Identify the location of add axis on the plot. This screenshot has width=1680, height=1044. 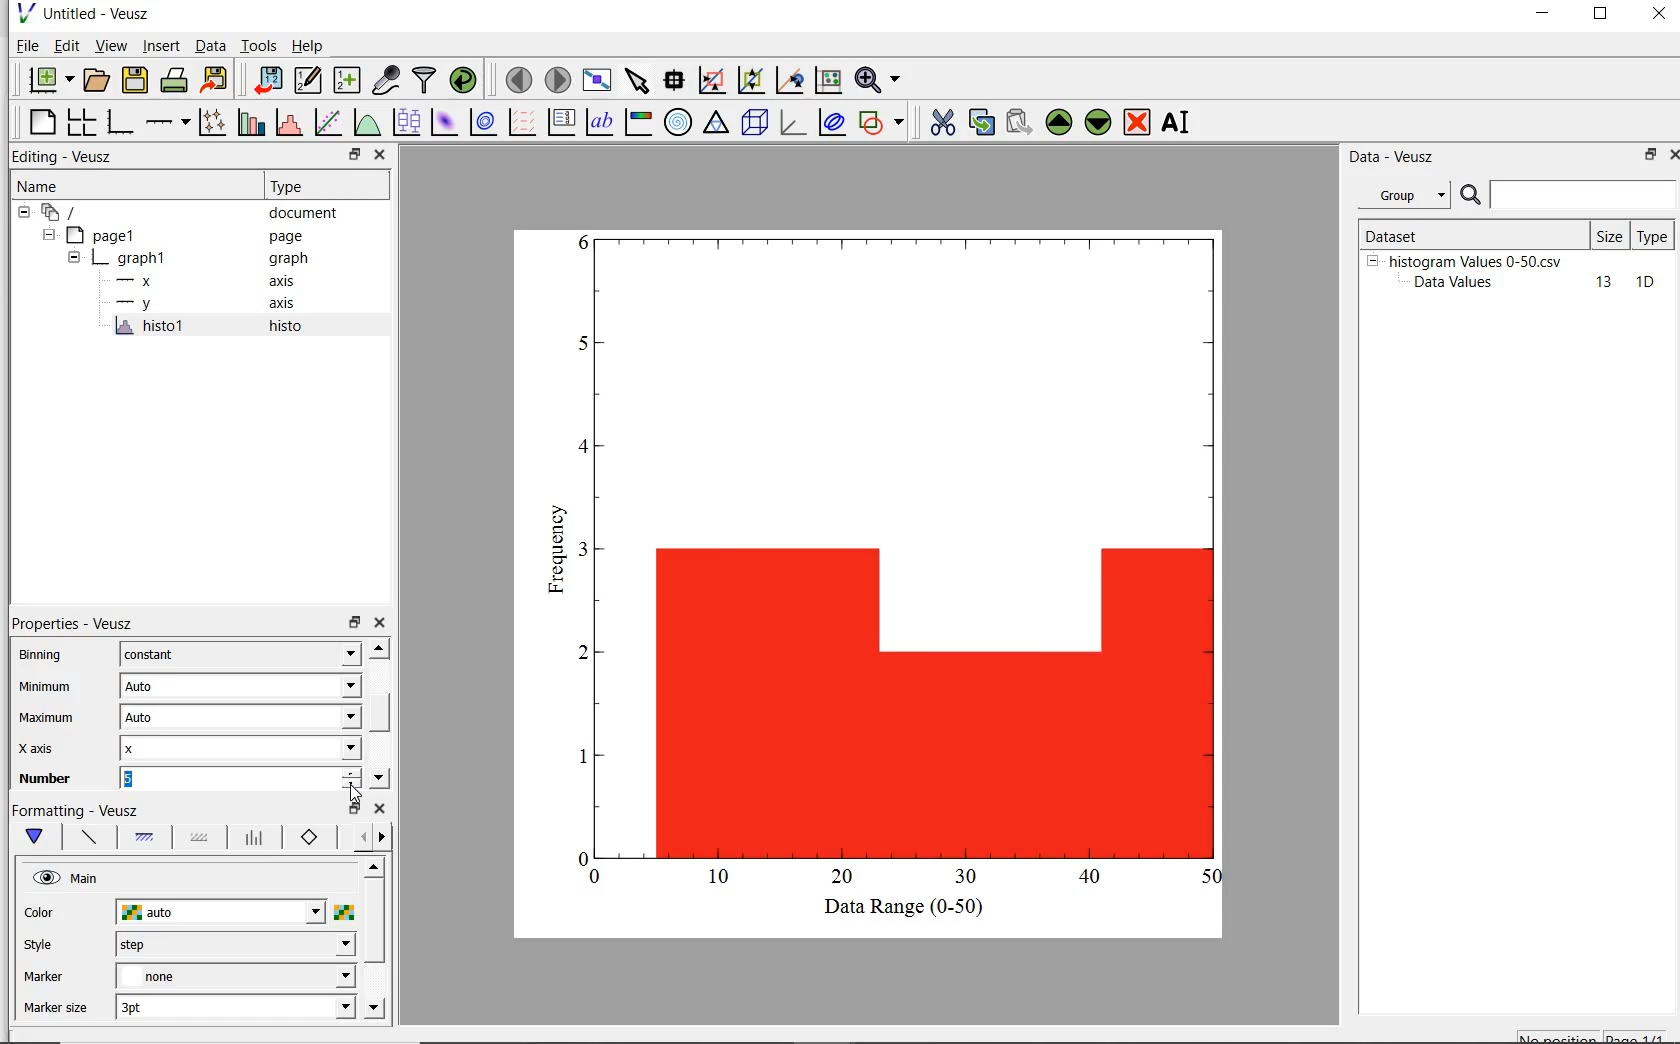
(167, 120).